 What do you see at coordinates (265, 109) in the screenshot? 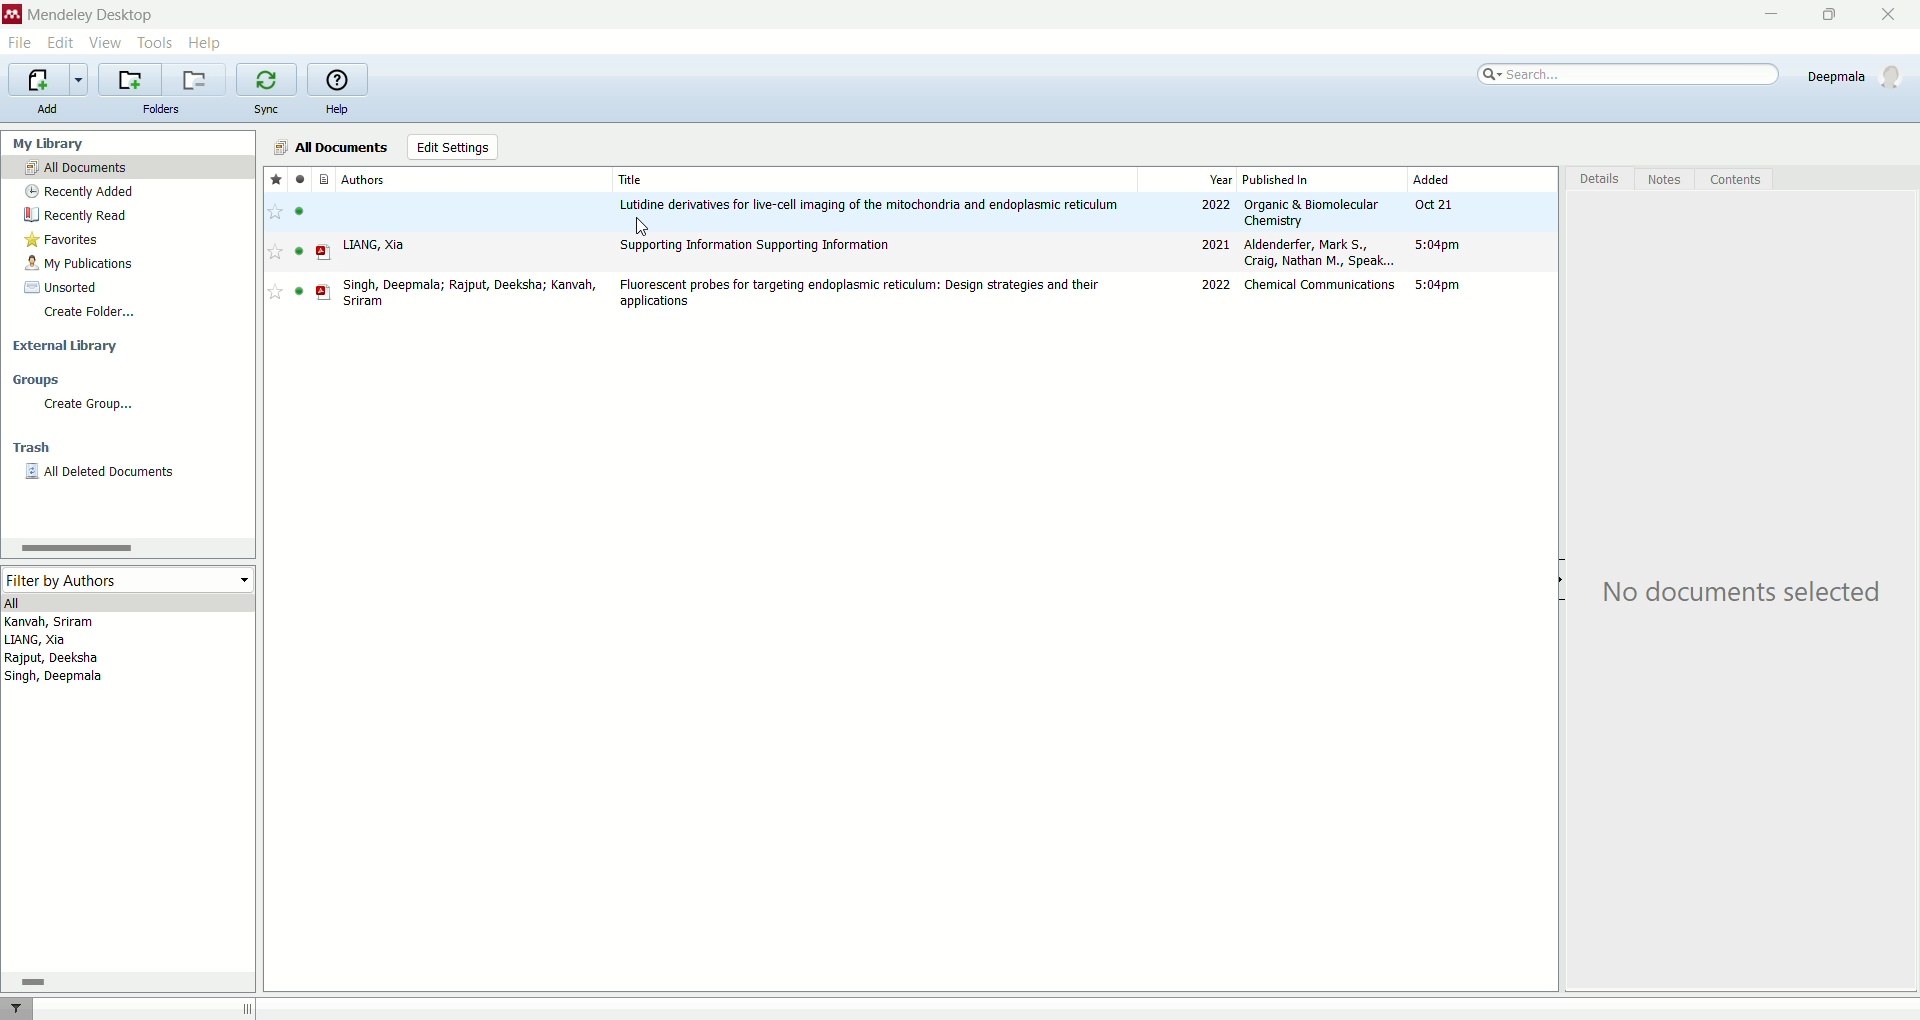
I see `sync` at bounding box center [265, 109].